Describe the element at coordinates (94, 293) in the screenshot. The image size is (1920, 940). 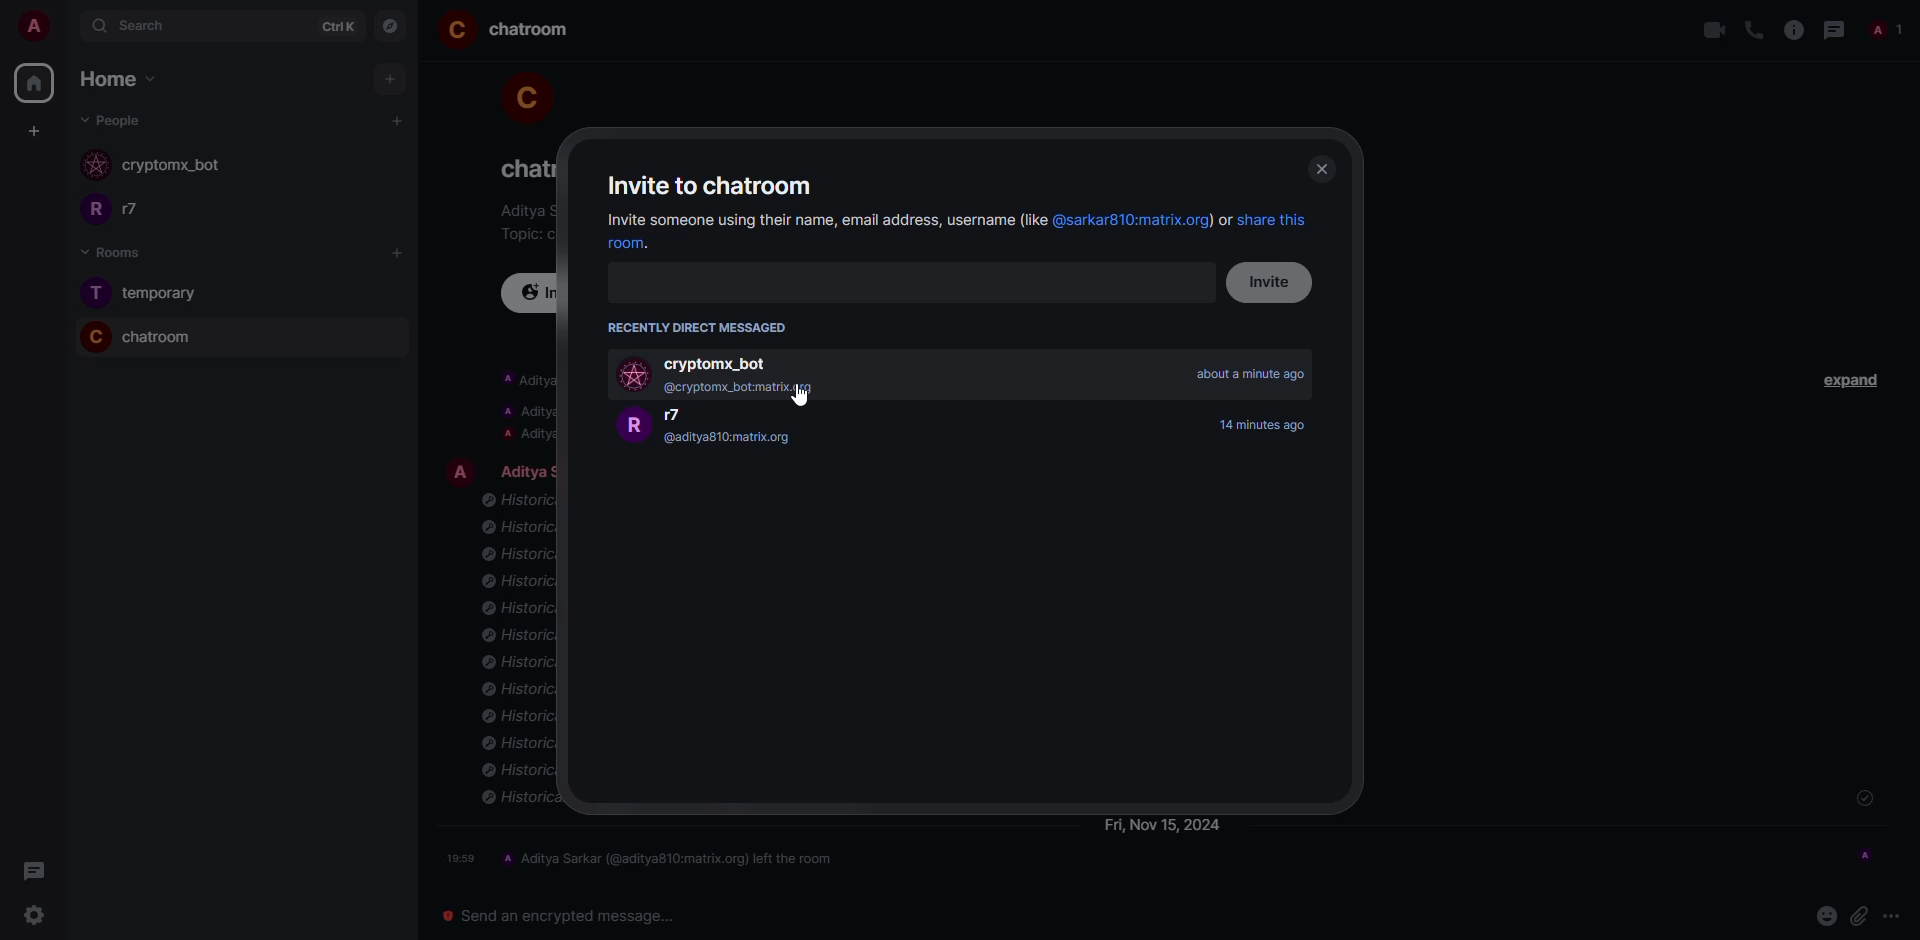
I see `profile` at that location.